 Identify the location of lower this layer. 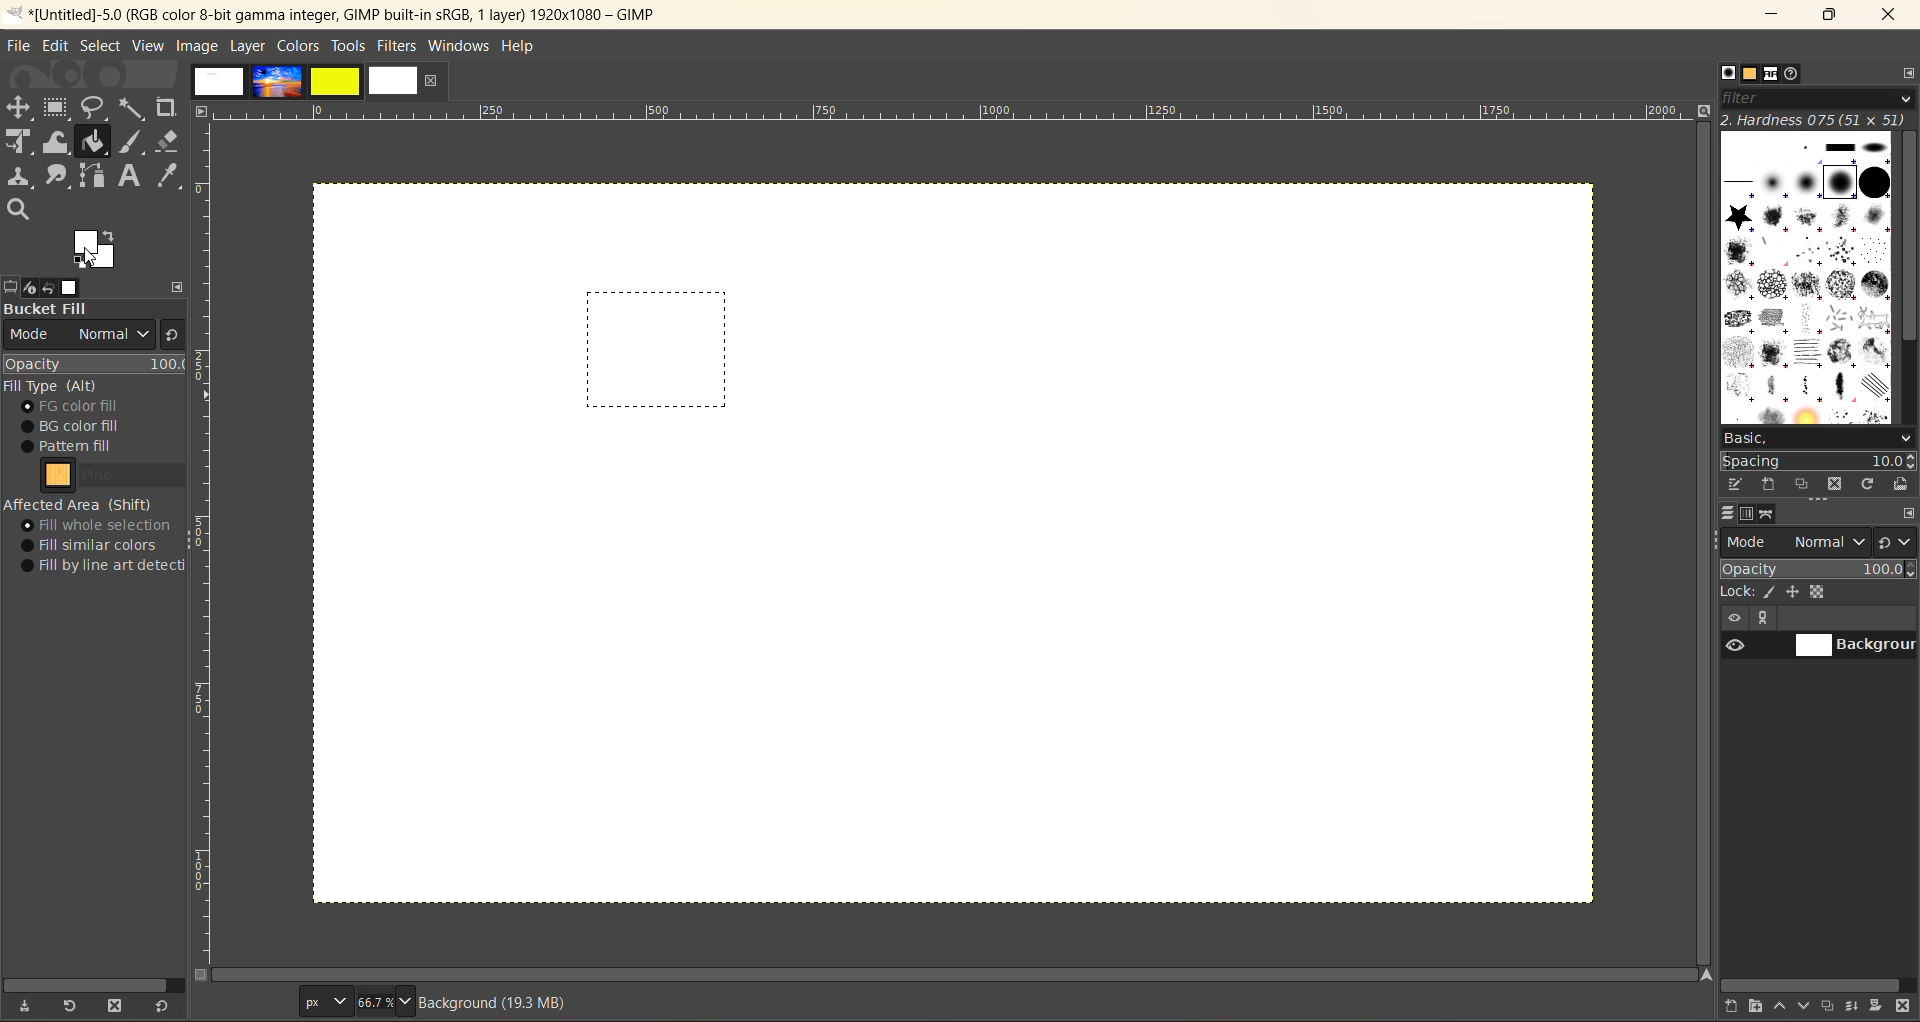
(1808, 1007).